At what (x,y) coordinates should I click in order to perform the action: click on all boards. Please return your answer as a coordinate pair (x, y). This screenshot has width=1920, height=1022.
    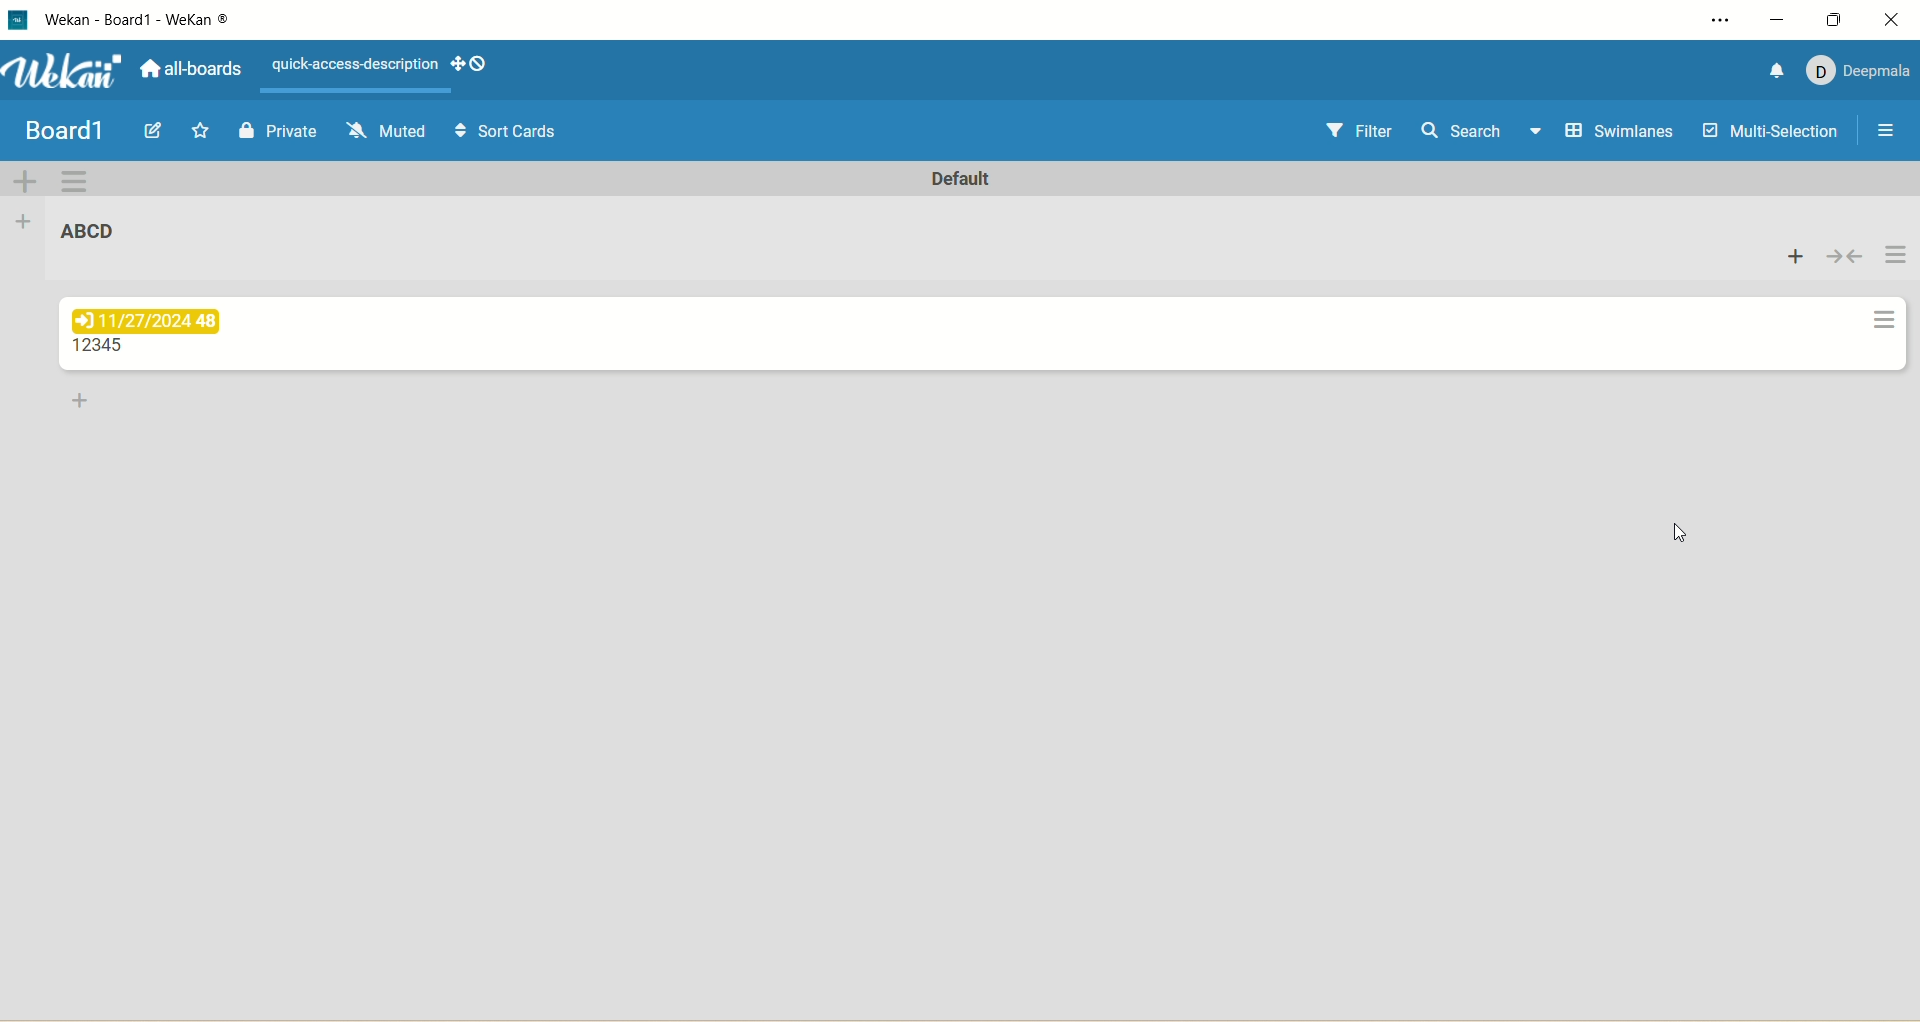
    Looking at the image, I should click on (190, 66).